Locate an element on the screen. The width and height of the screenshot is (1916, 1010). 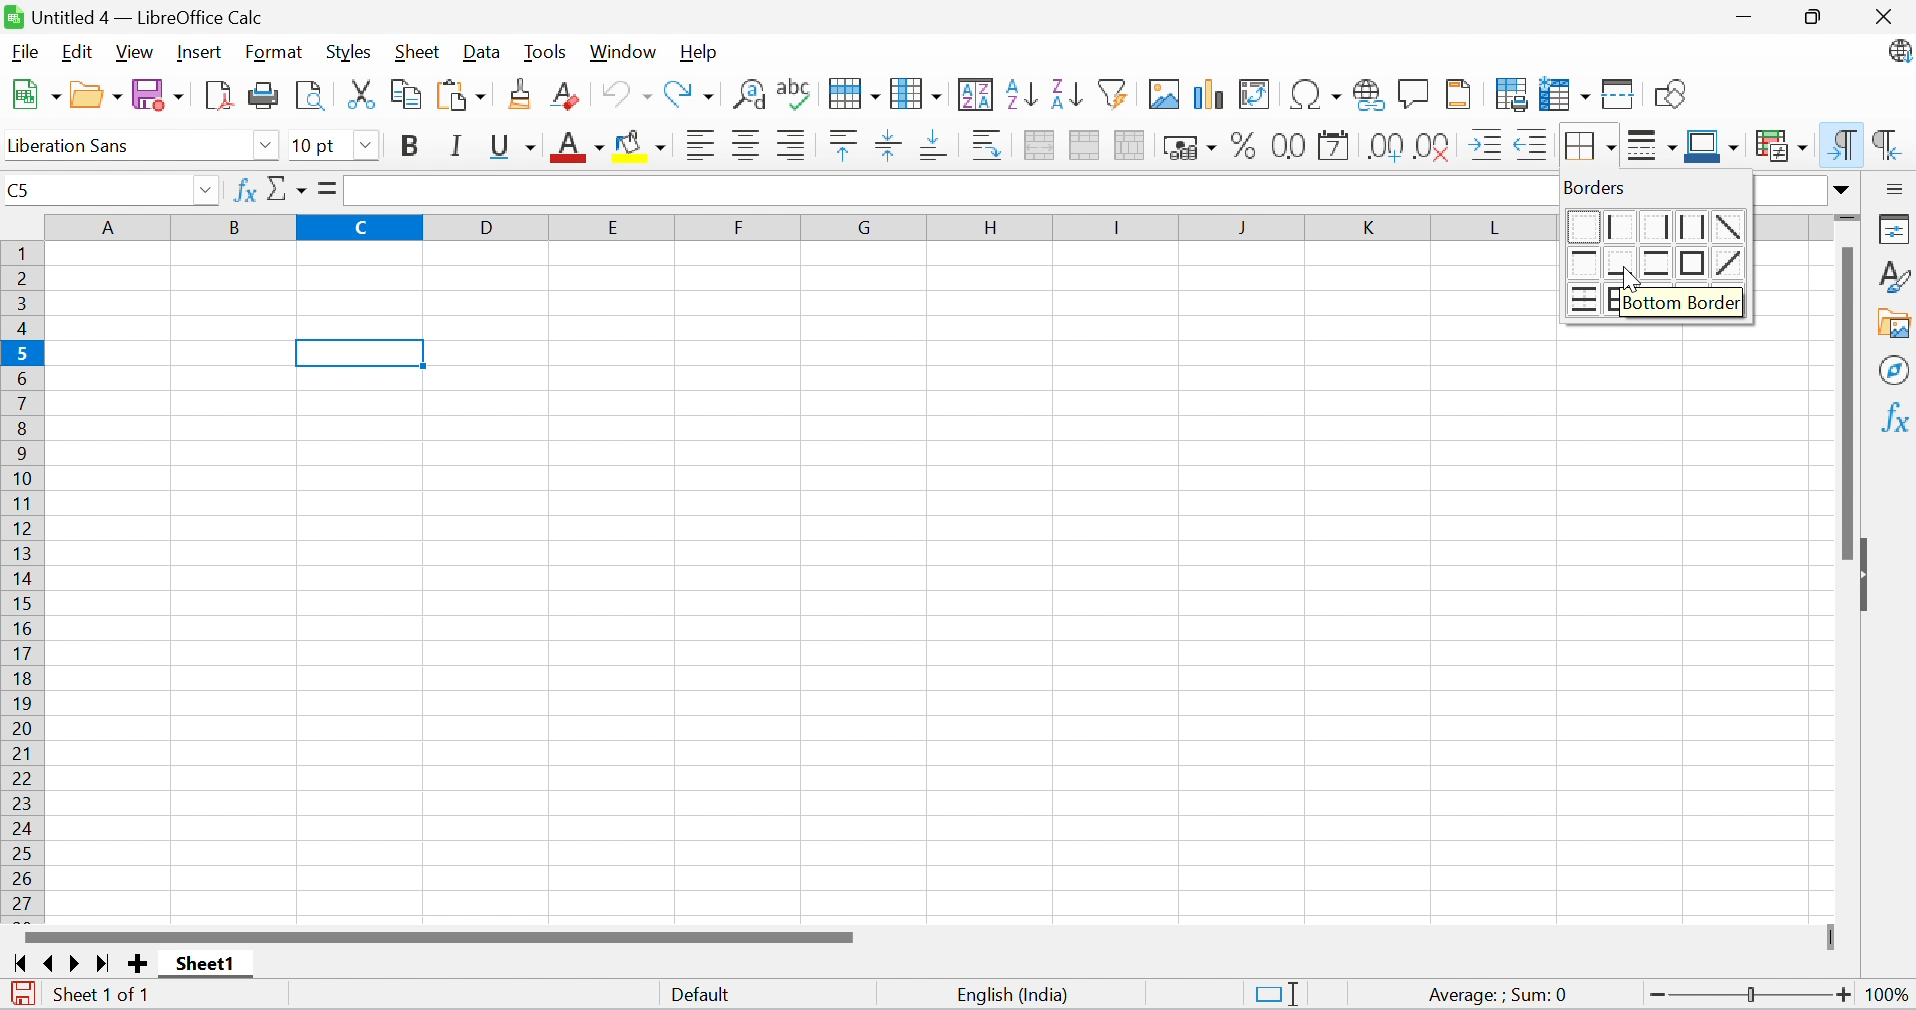
Insert hyperlink is located at coordinates (1365, 95).